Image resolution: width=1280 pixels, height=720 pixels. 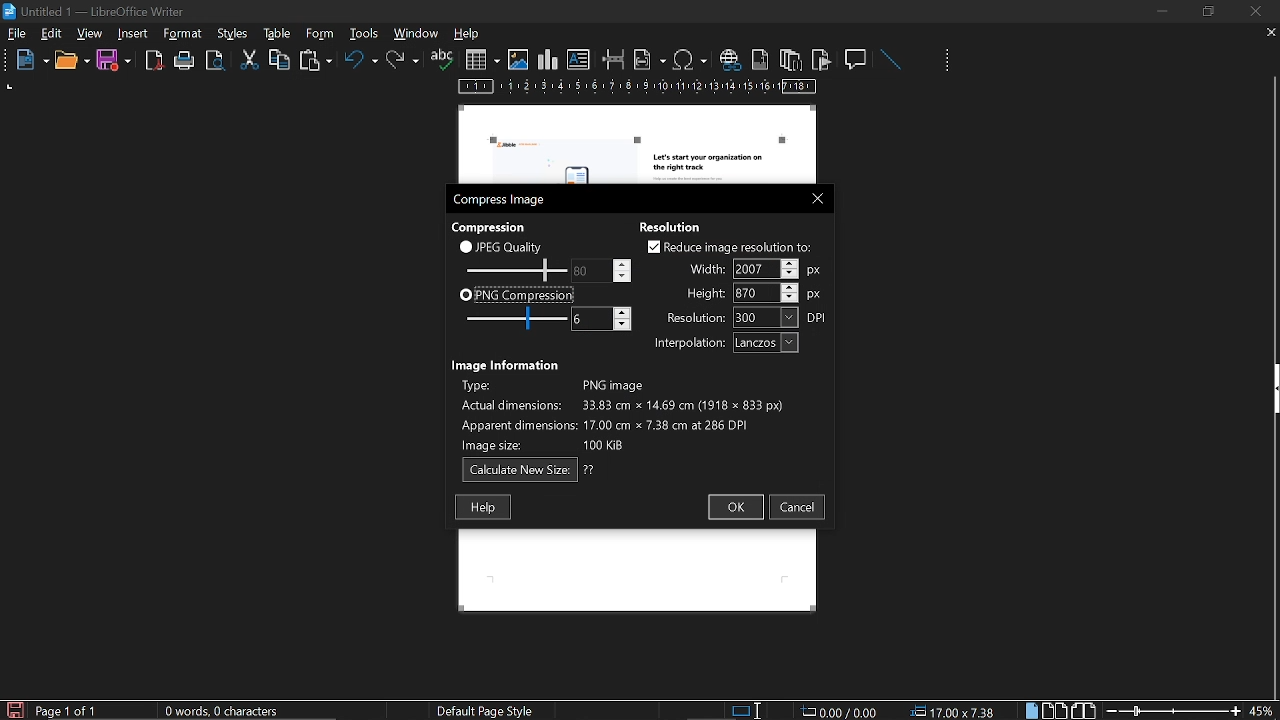 I want to click on toggle print preview, so click(x=218, y=61).